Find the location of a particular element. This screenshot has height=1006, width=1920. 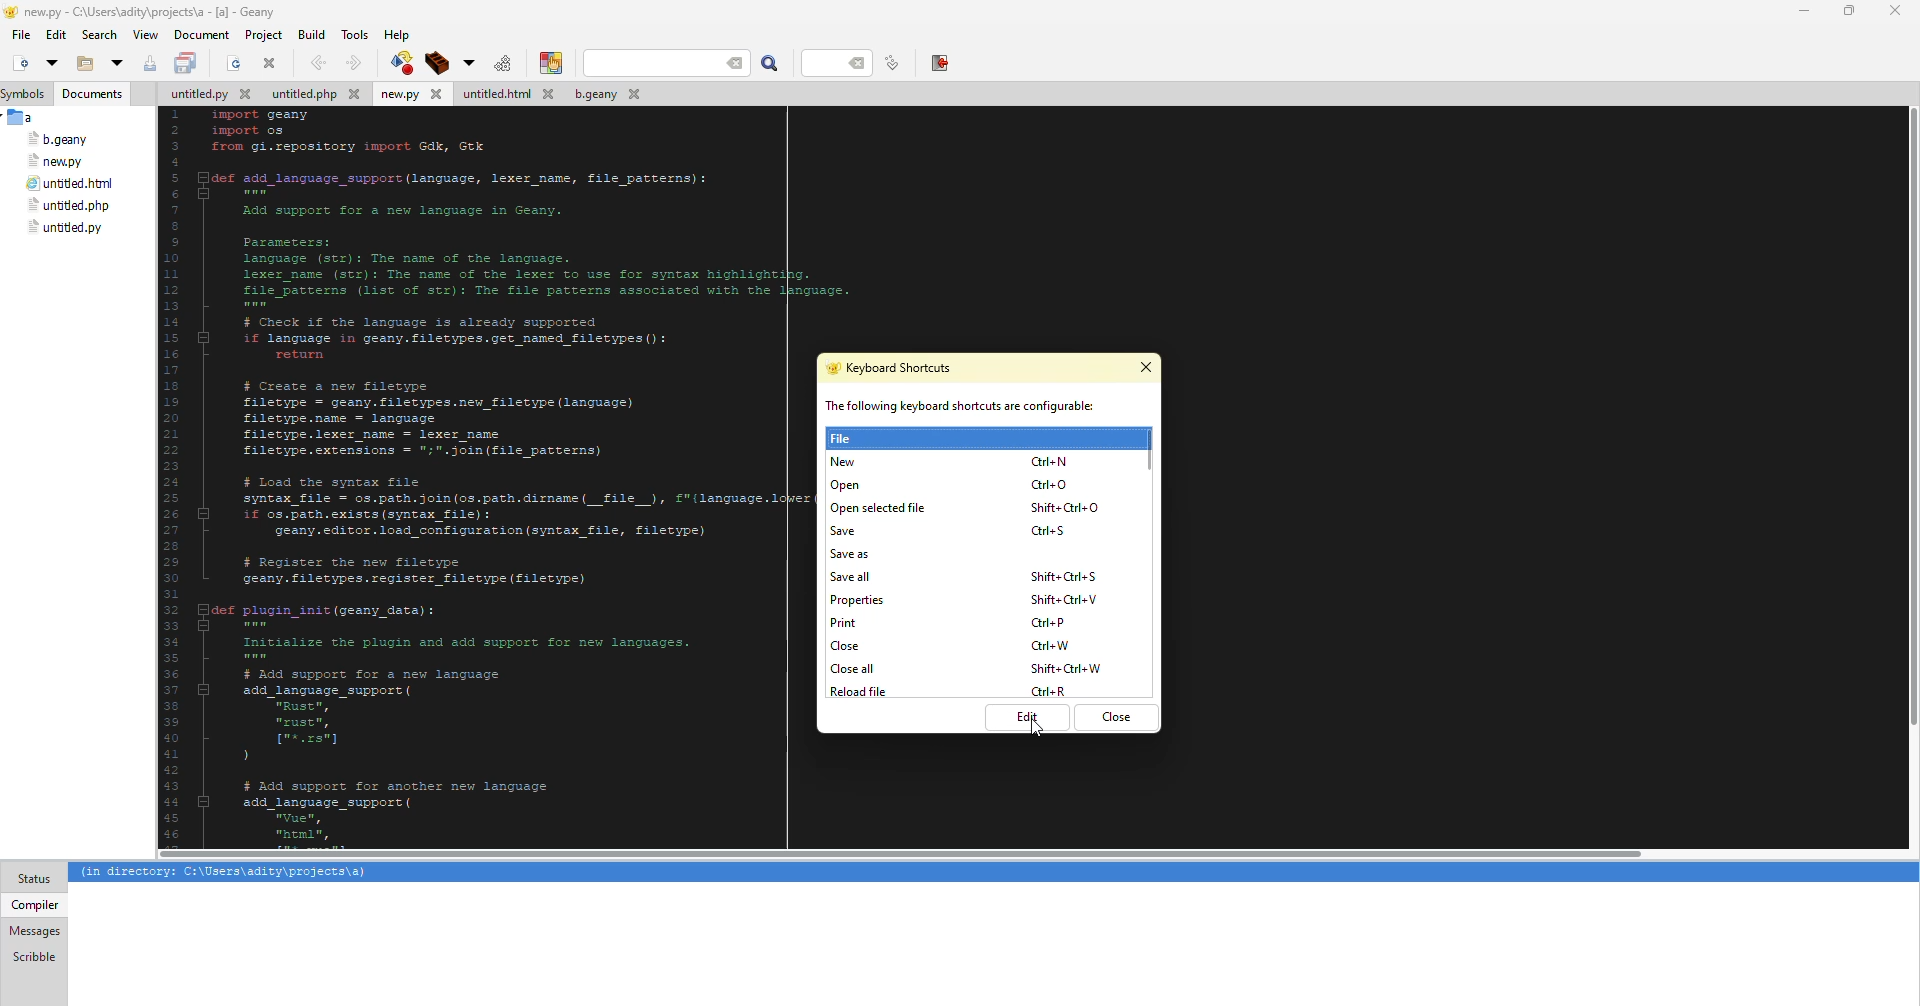

close is located at coordinates (1123, 719).